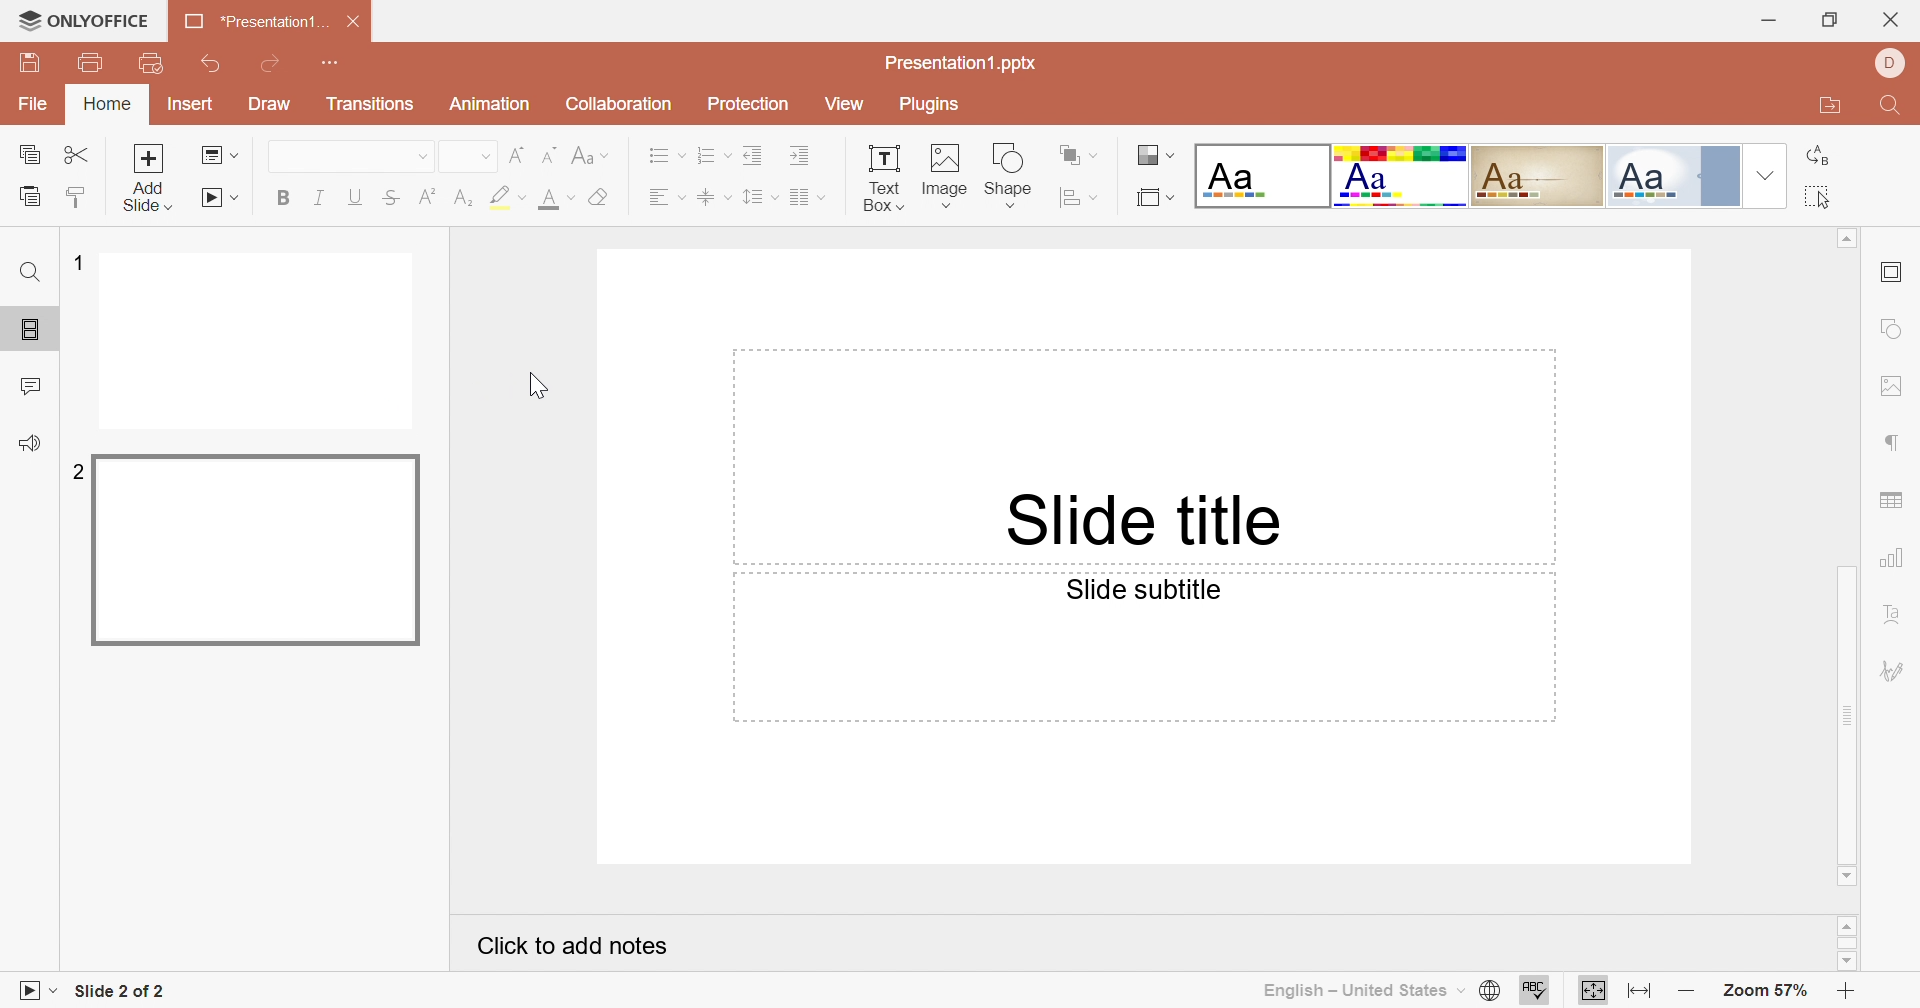 This screenshot has height=1008, width=1920. What do you see at coordinates (1068, 153) in the screenshot?
I see `Arrange shape` at bounding box center [1068, 153].